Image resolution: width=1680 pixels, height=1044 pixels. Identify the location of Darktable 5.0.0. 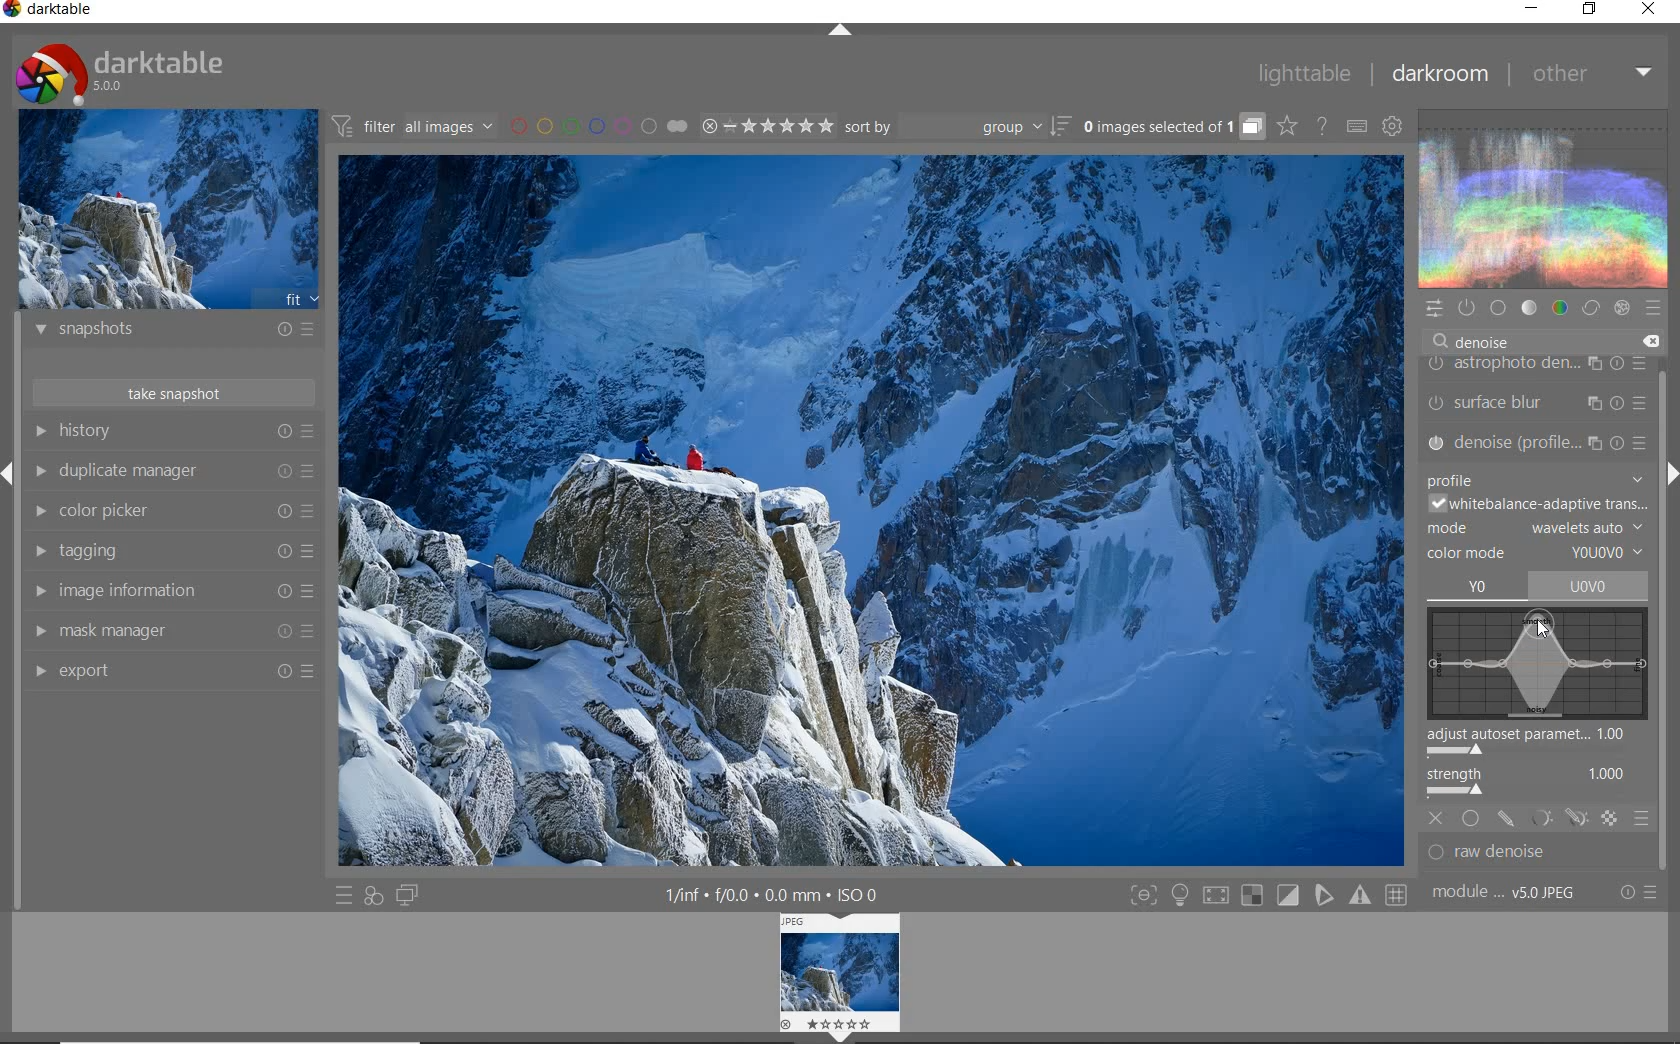
(120, 74).